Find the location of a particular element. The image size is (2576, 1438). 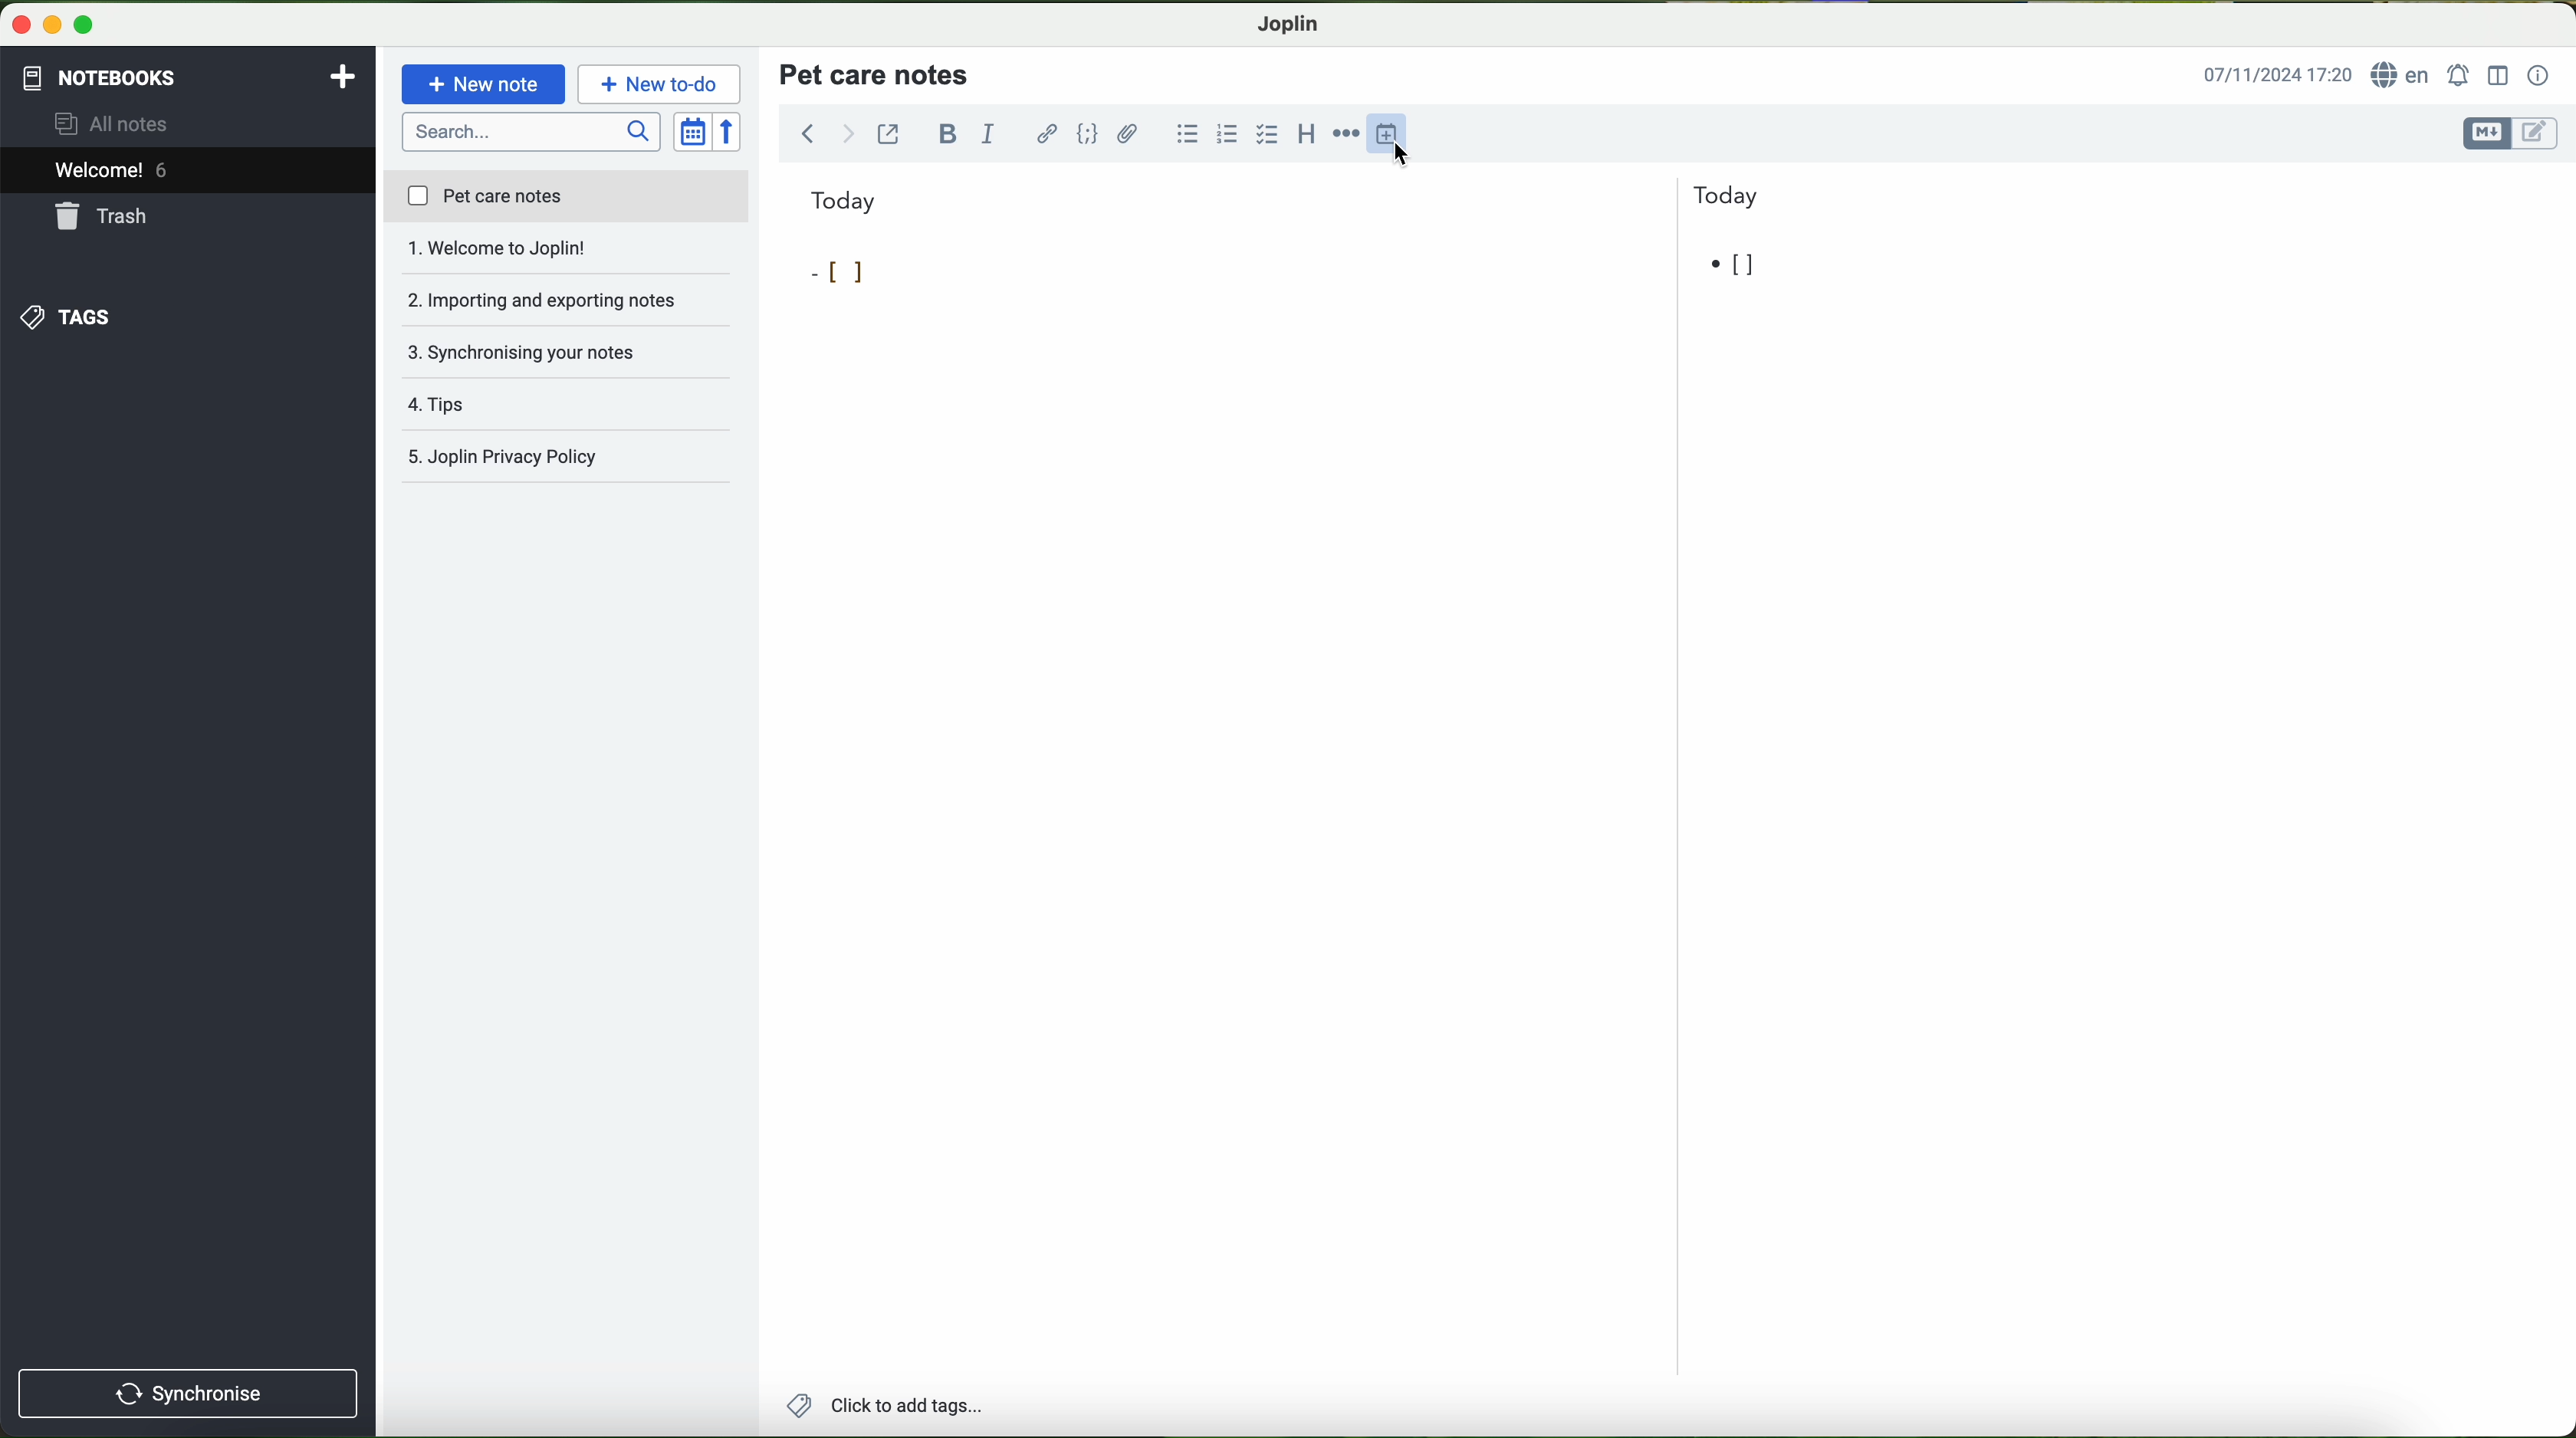

toggle external editing is located at coordinates (888, 133).